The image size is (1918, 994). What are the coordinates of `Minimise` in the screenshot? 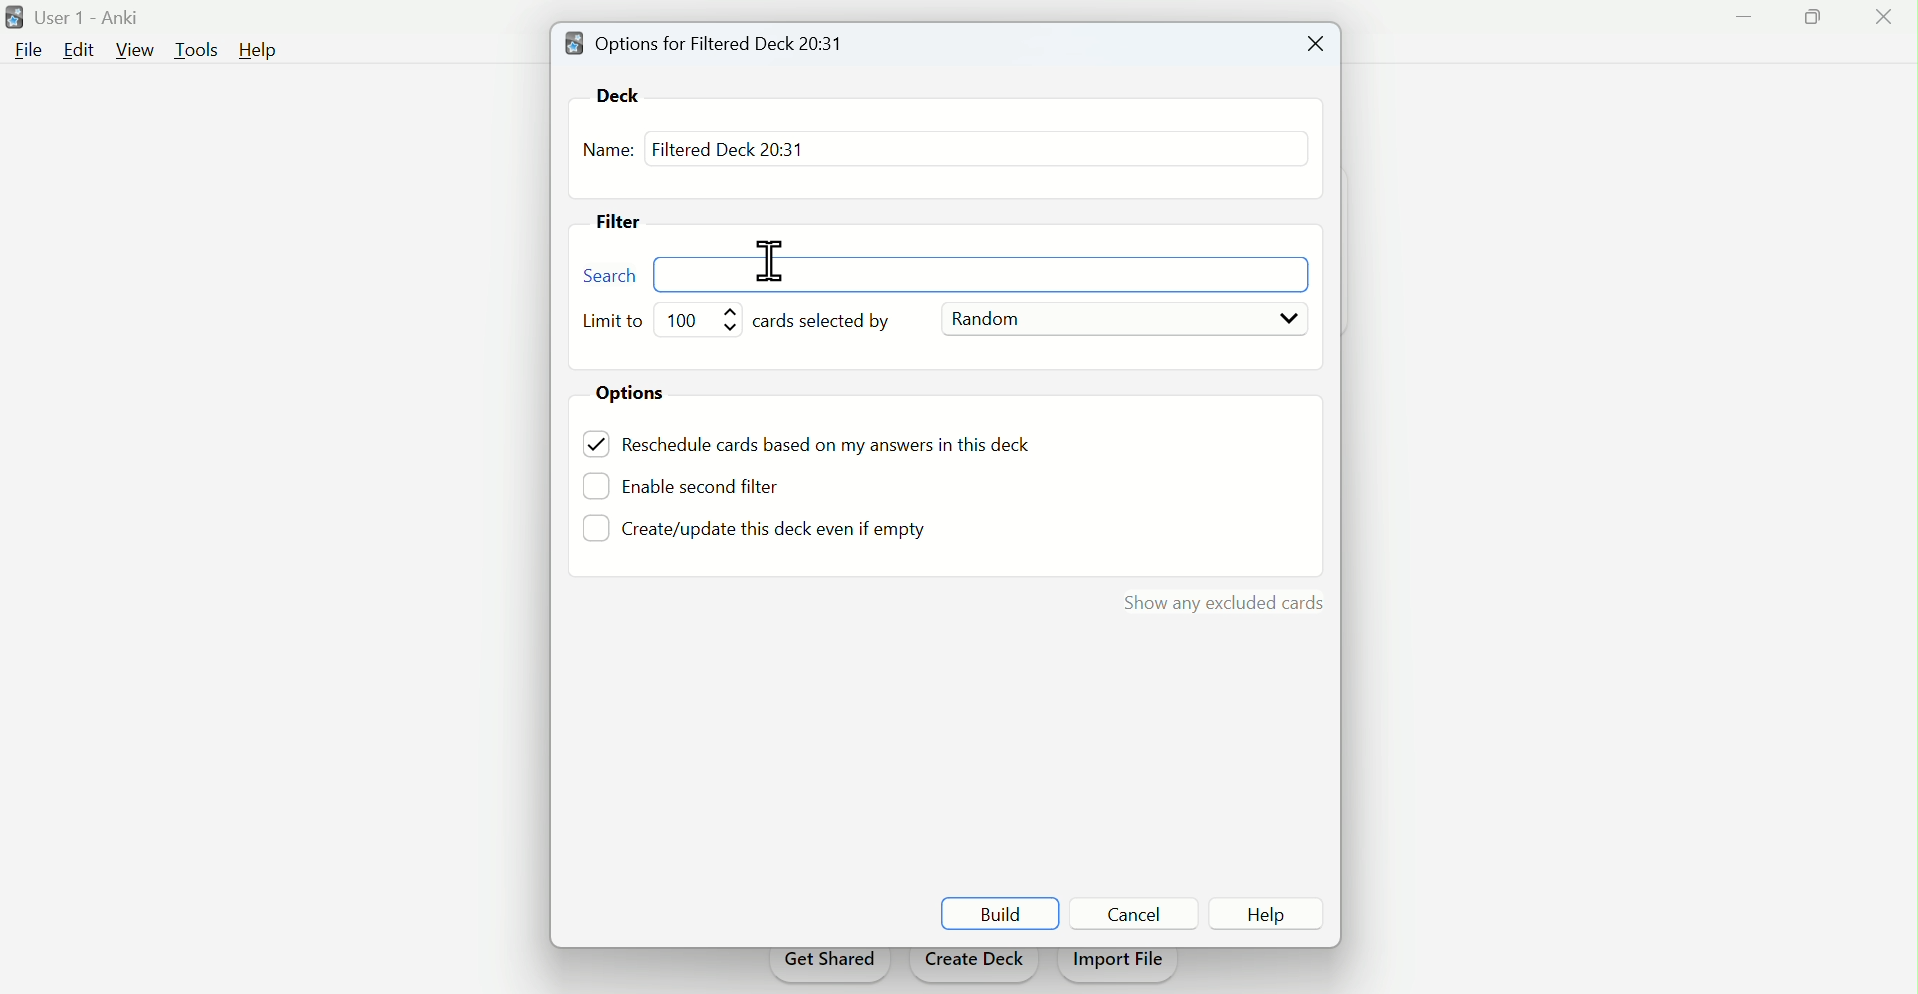 It's located at (1738, 28).